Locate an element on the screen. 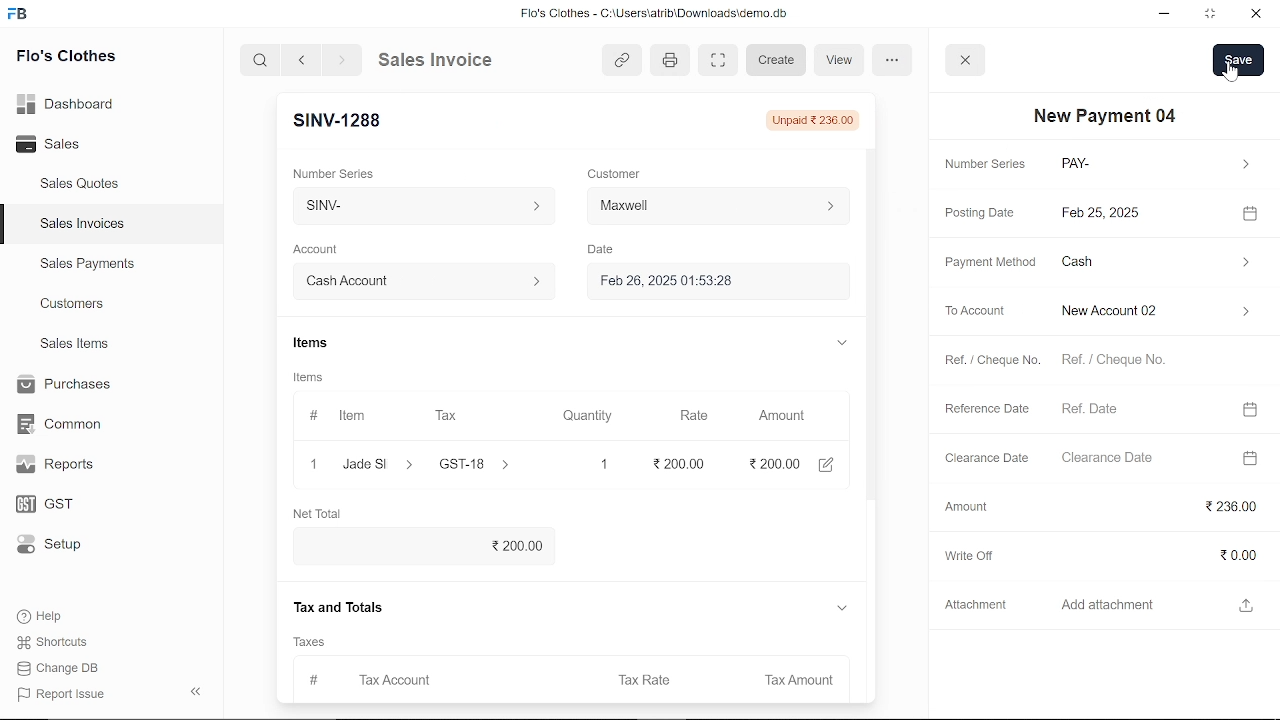  Number Series is located at coordinates (340, 173).